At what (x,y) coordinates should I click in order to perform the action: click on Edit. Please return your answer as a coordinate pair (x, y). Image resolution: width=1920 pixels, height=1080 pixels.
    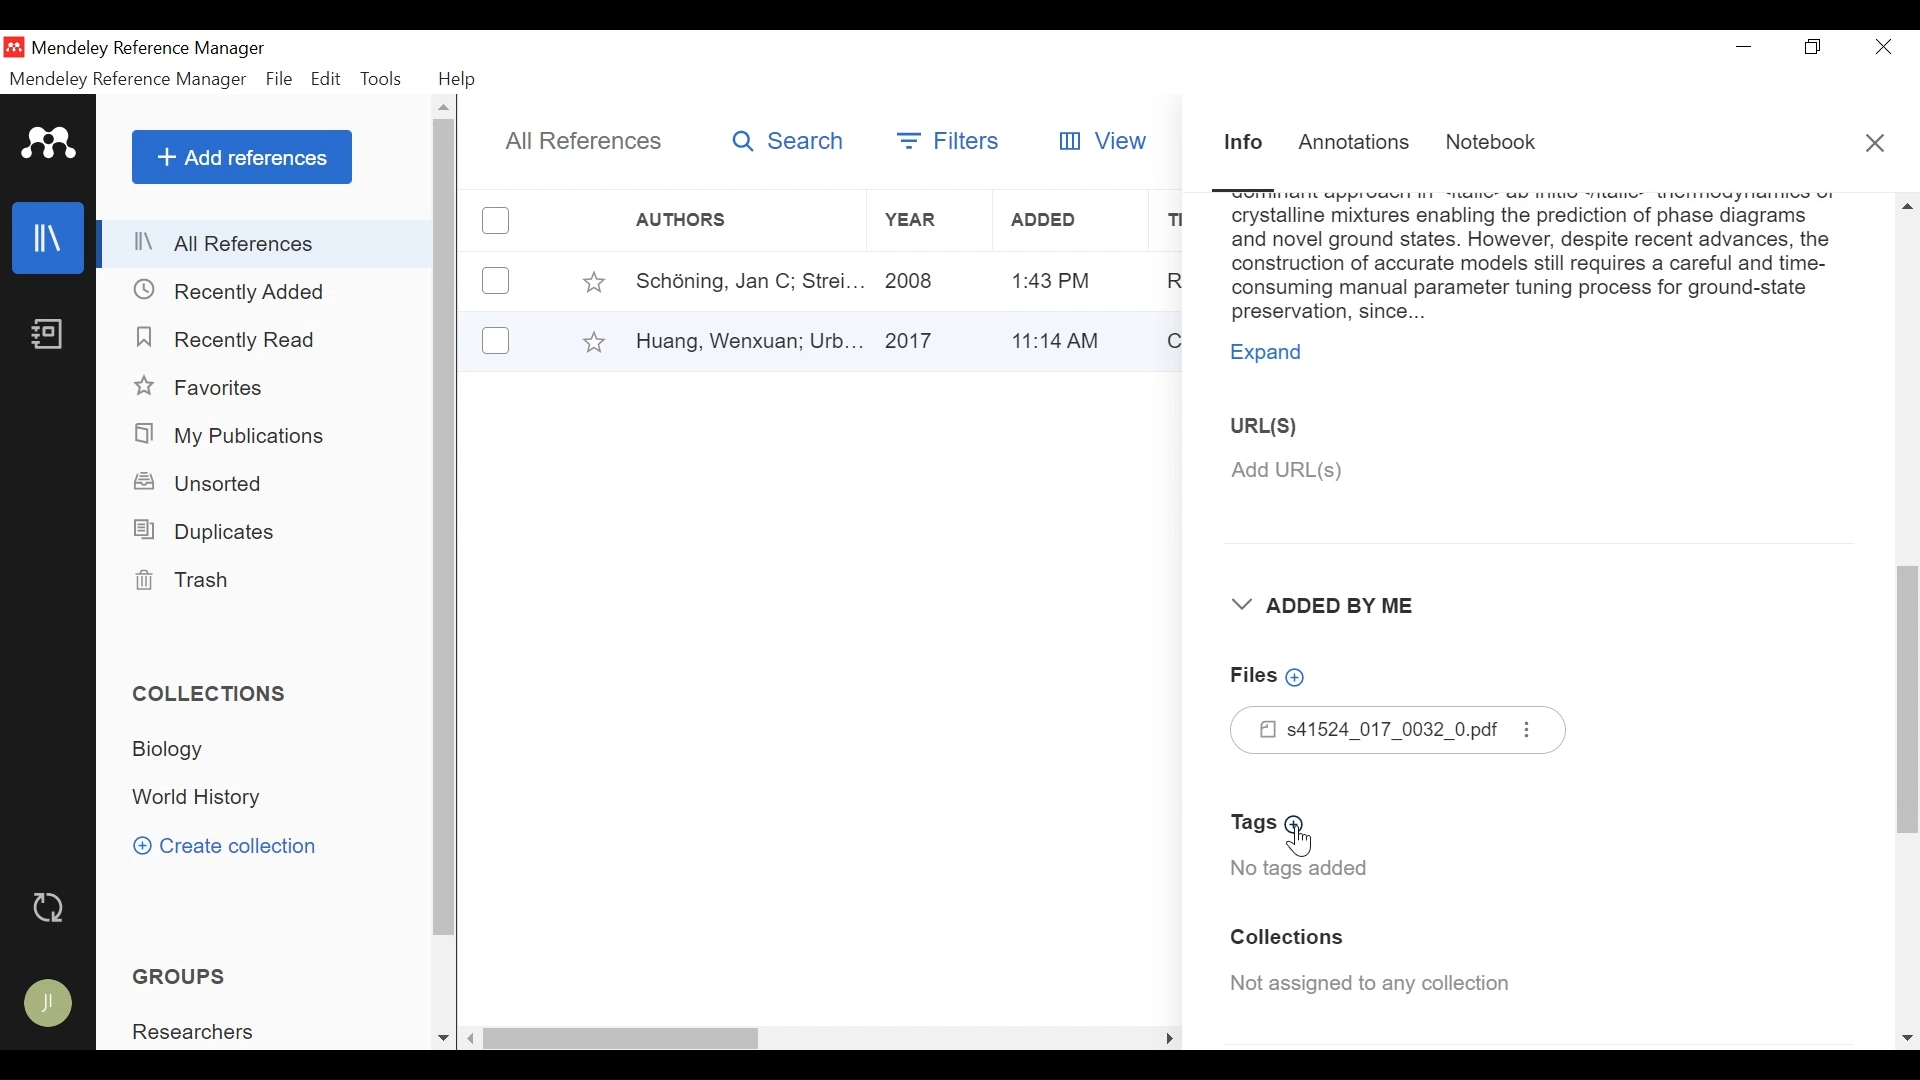
    Looking at the image, I should click on (326, 79).